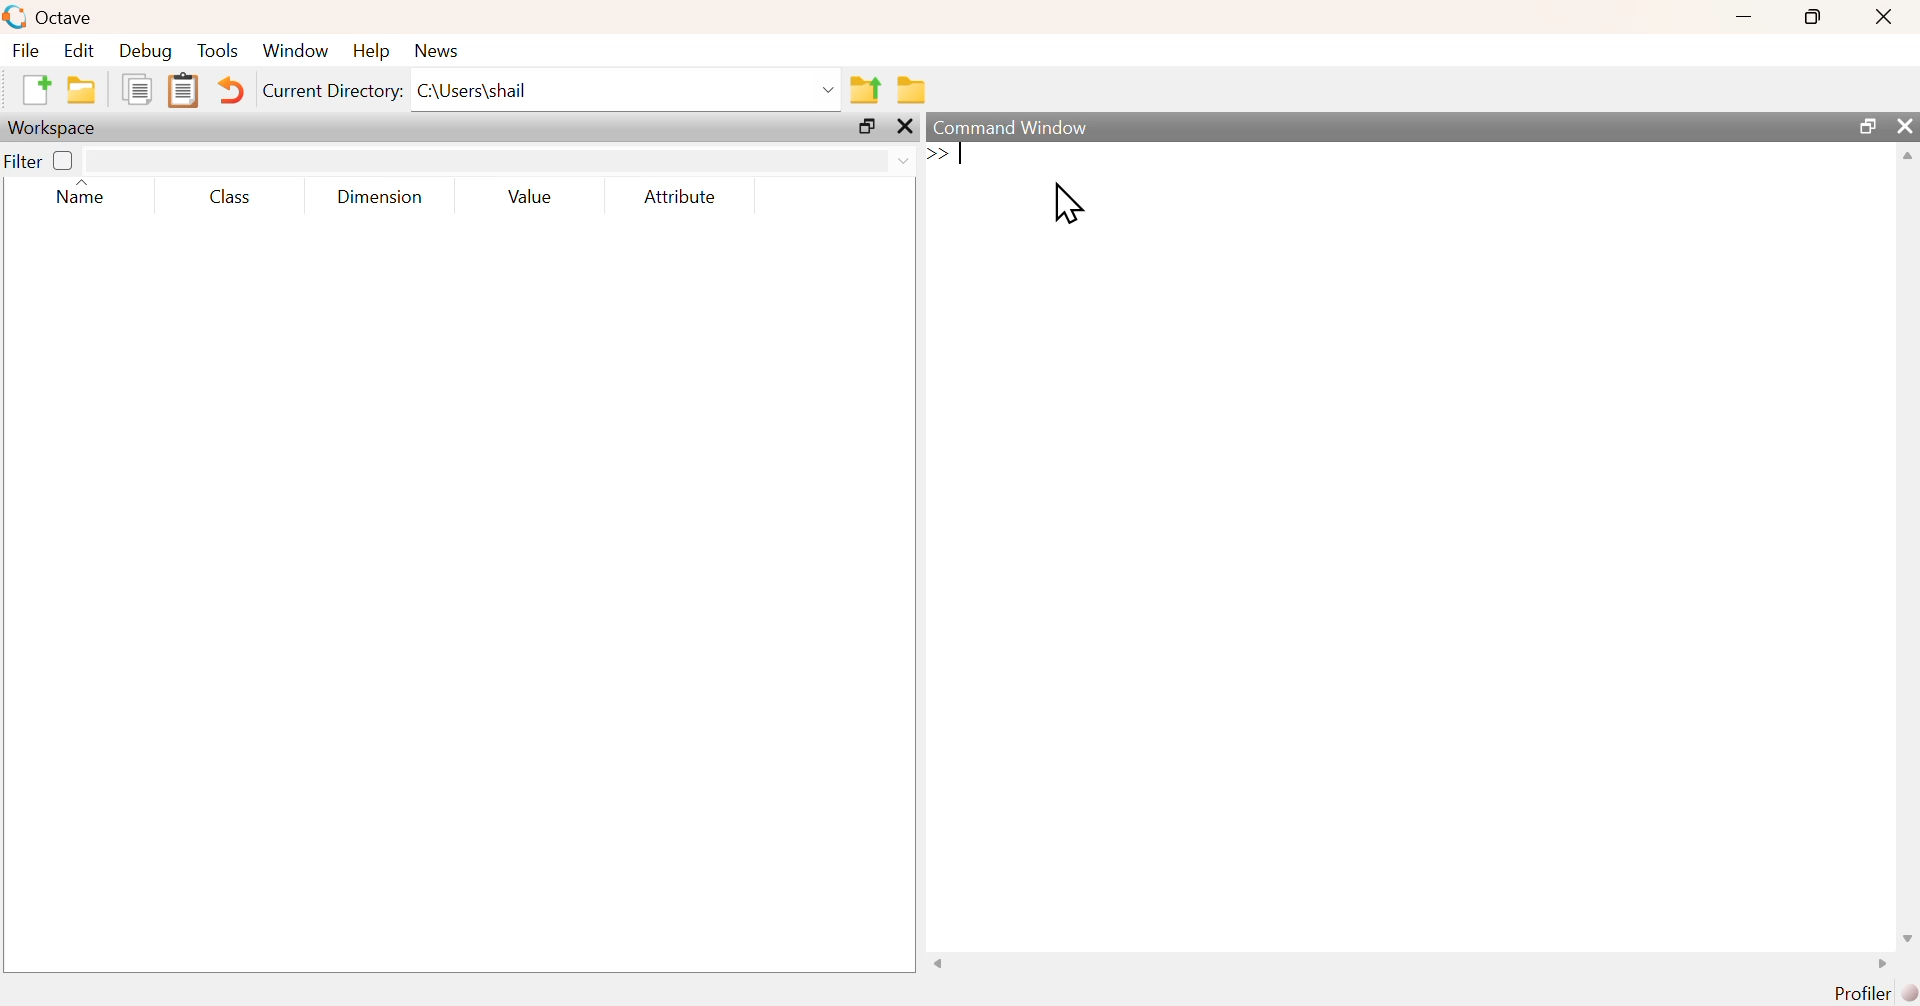 This screenshot has height=1006, width=1920. Describe the element at coordinates (440, 50) in the screenshot. I see `News` at that location.